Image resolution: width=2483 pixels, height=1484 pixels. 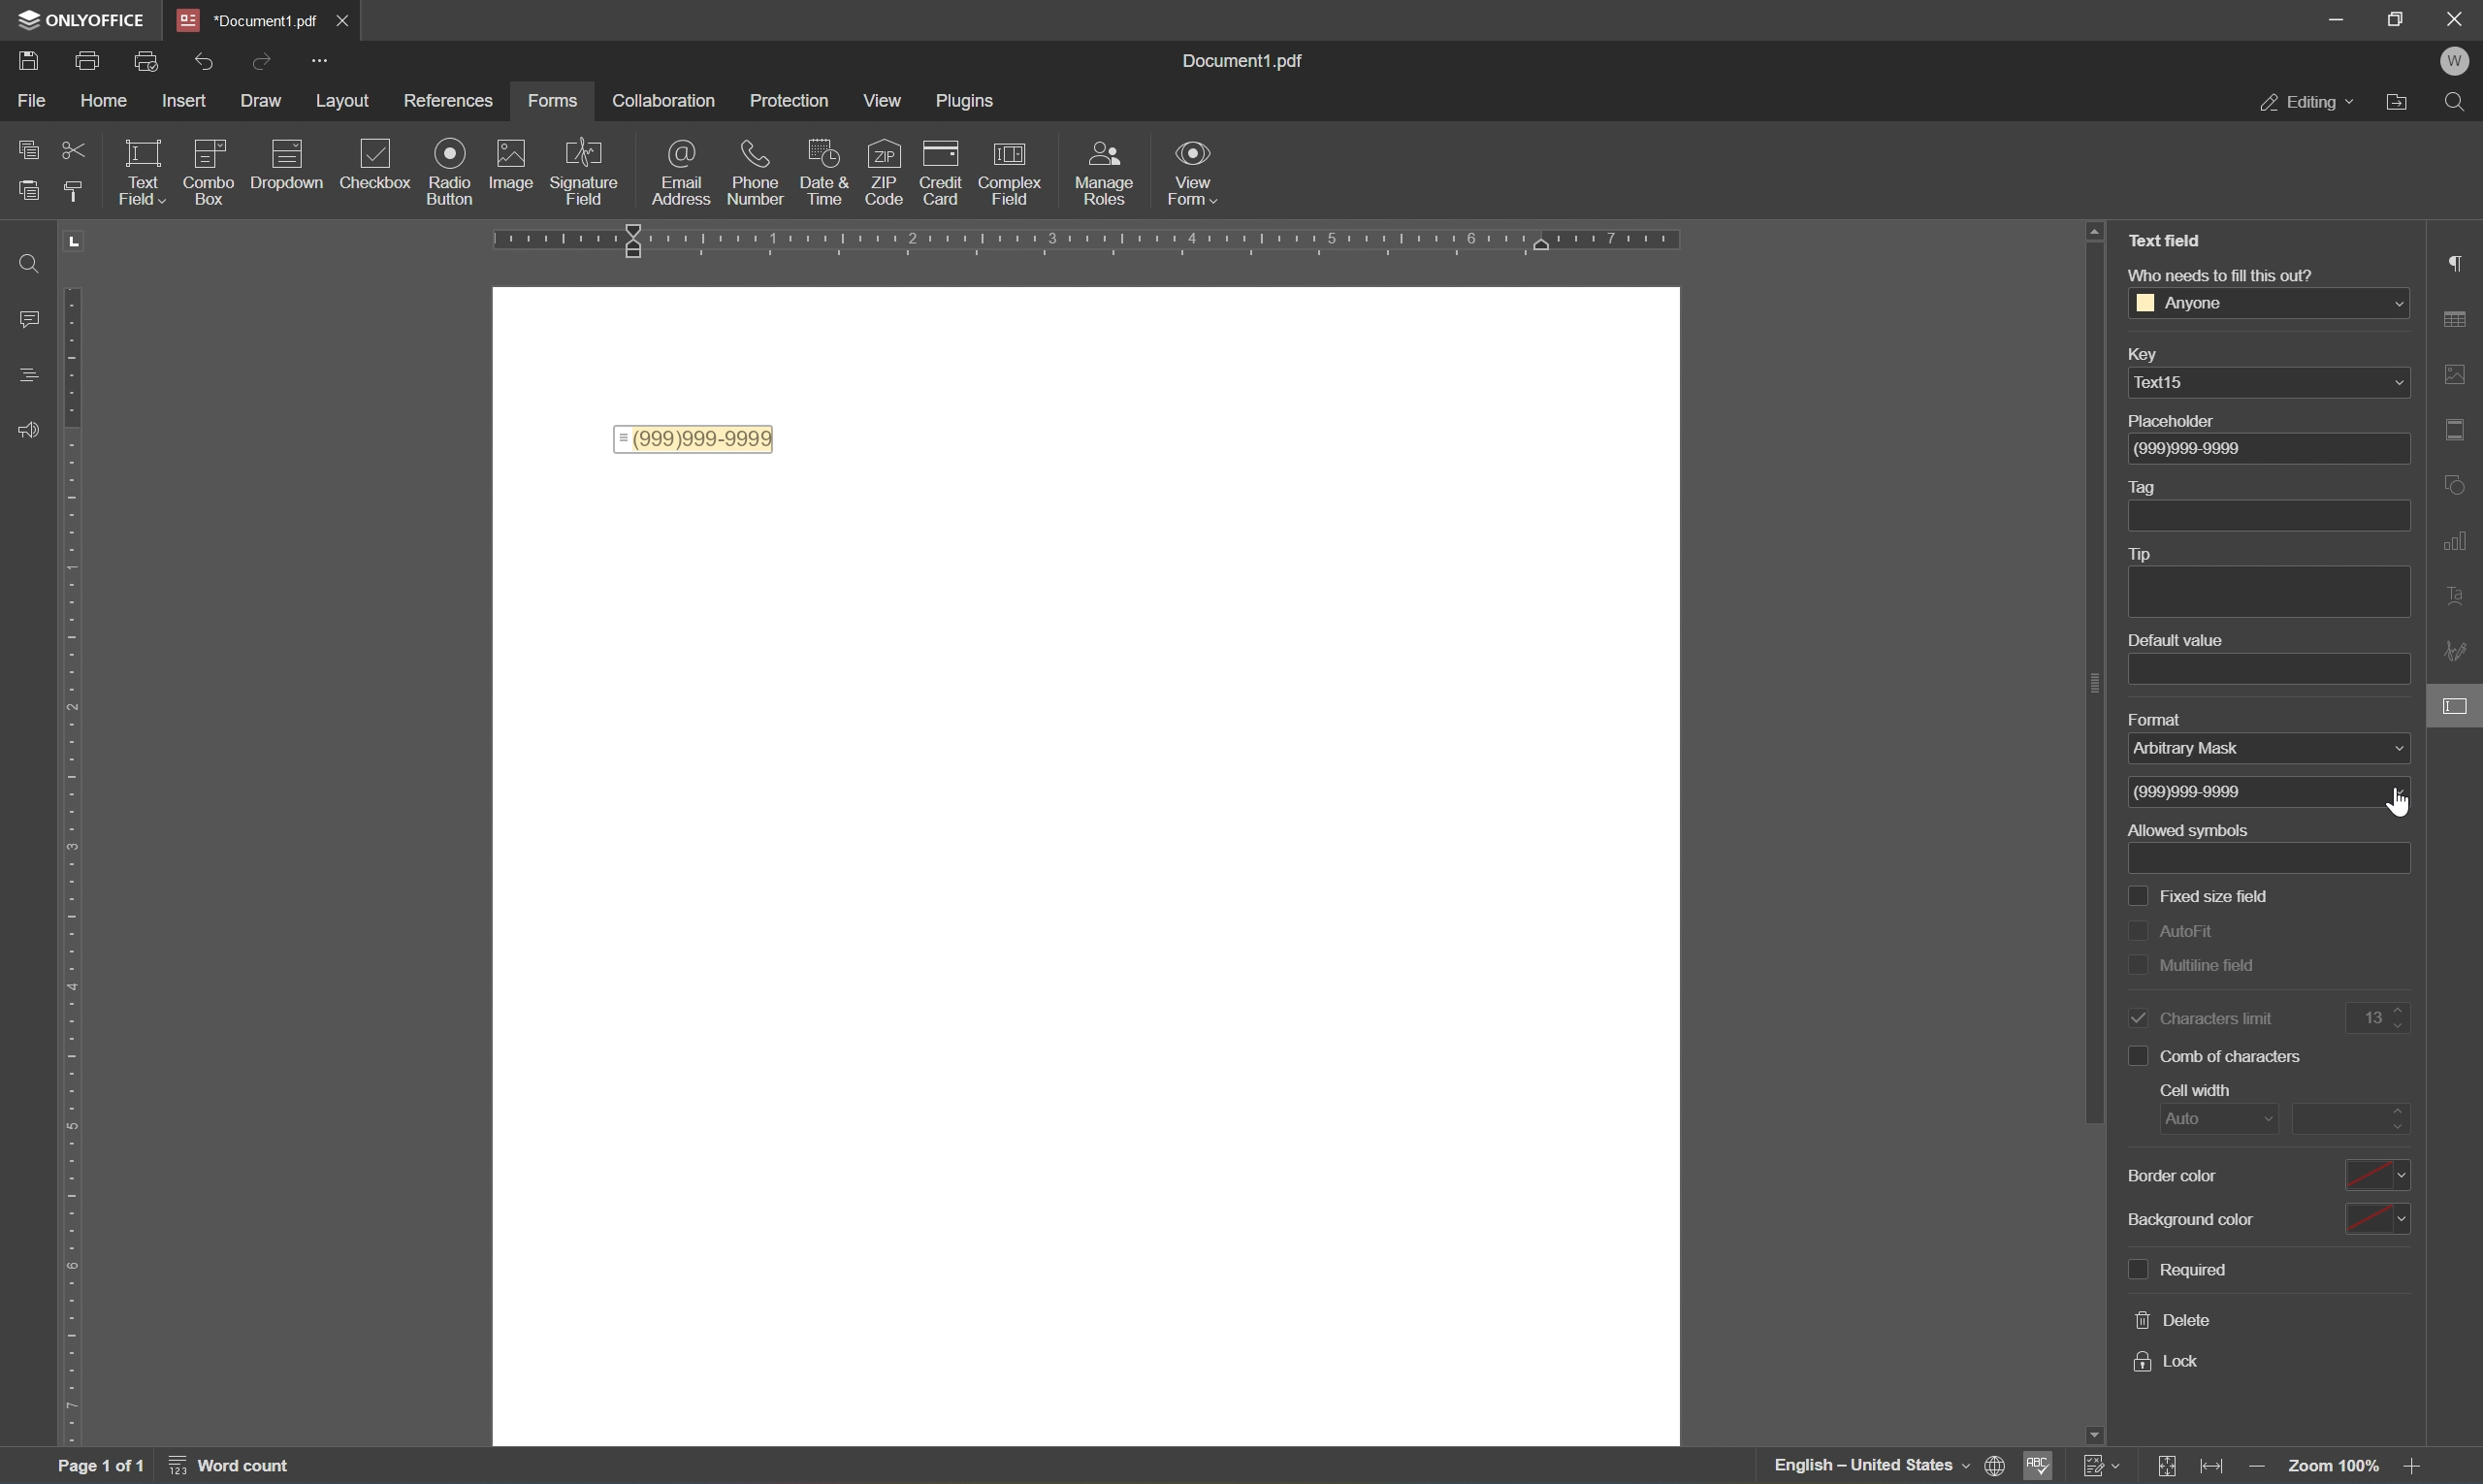 I want to click on default value, so click(x=2181, y=640).